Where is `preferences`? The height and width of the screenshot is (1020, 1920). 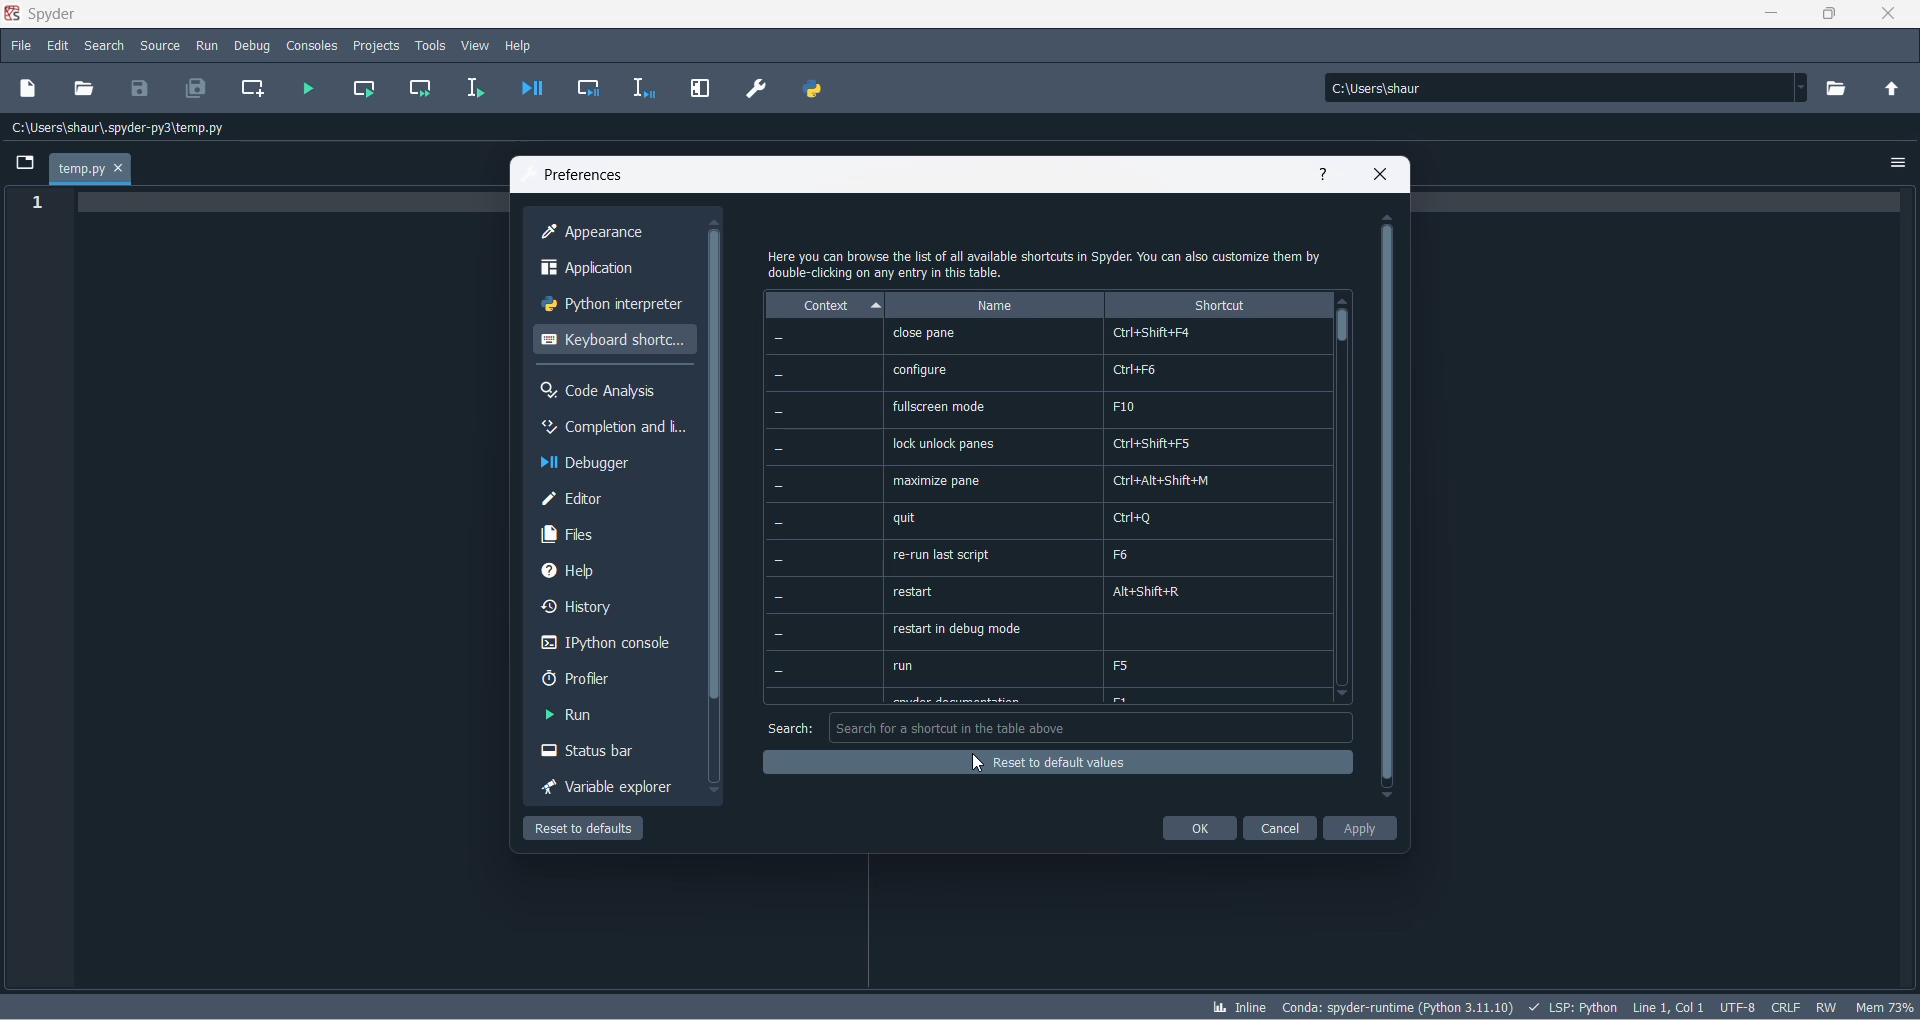 preferences is located at coordinates (583, 174).